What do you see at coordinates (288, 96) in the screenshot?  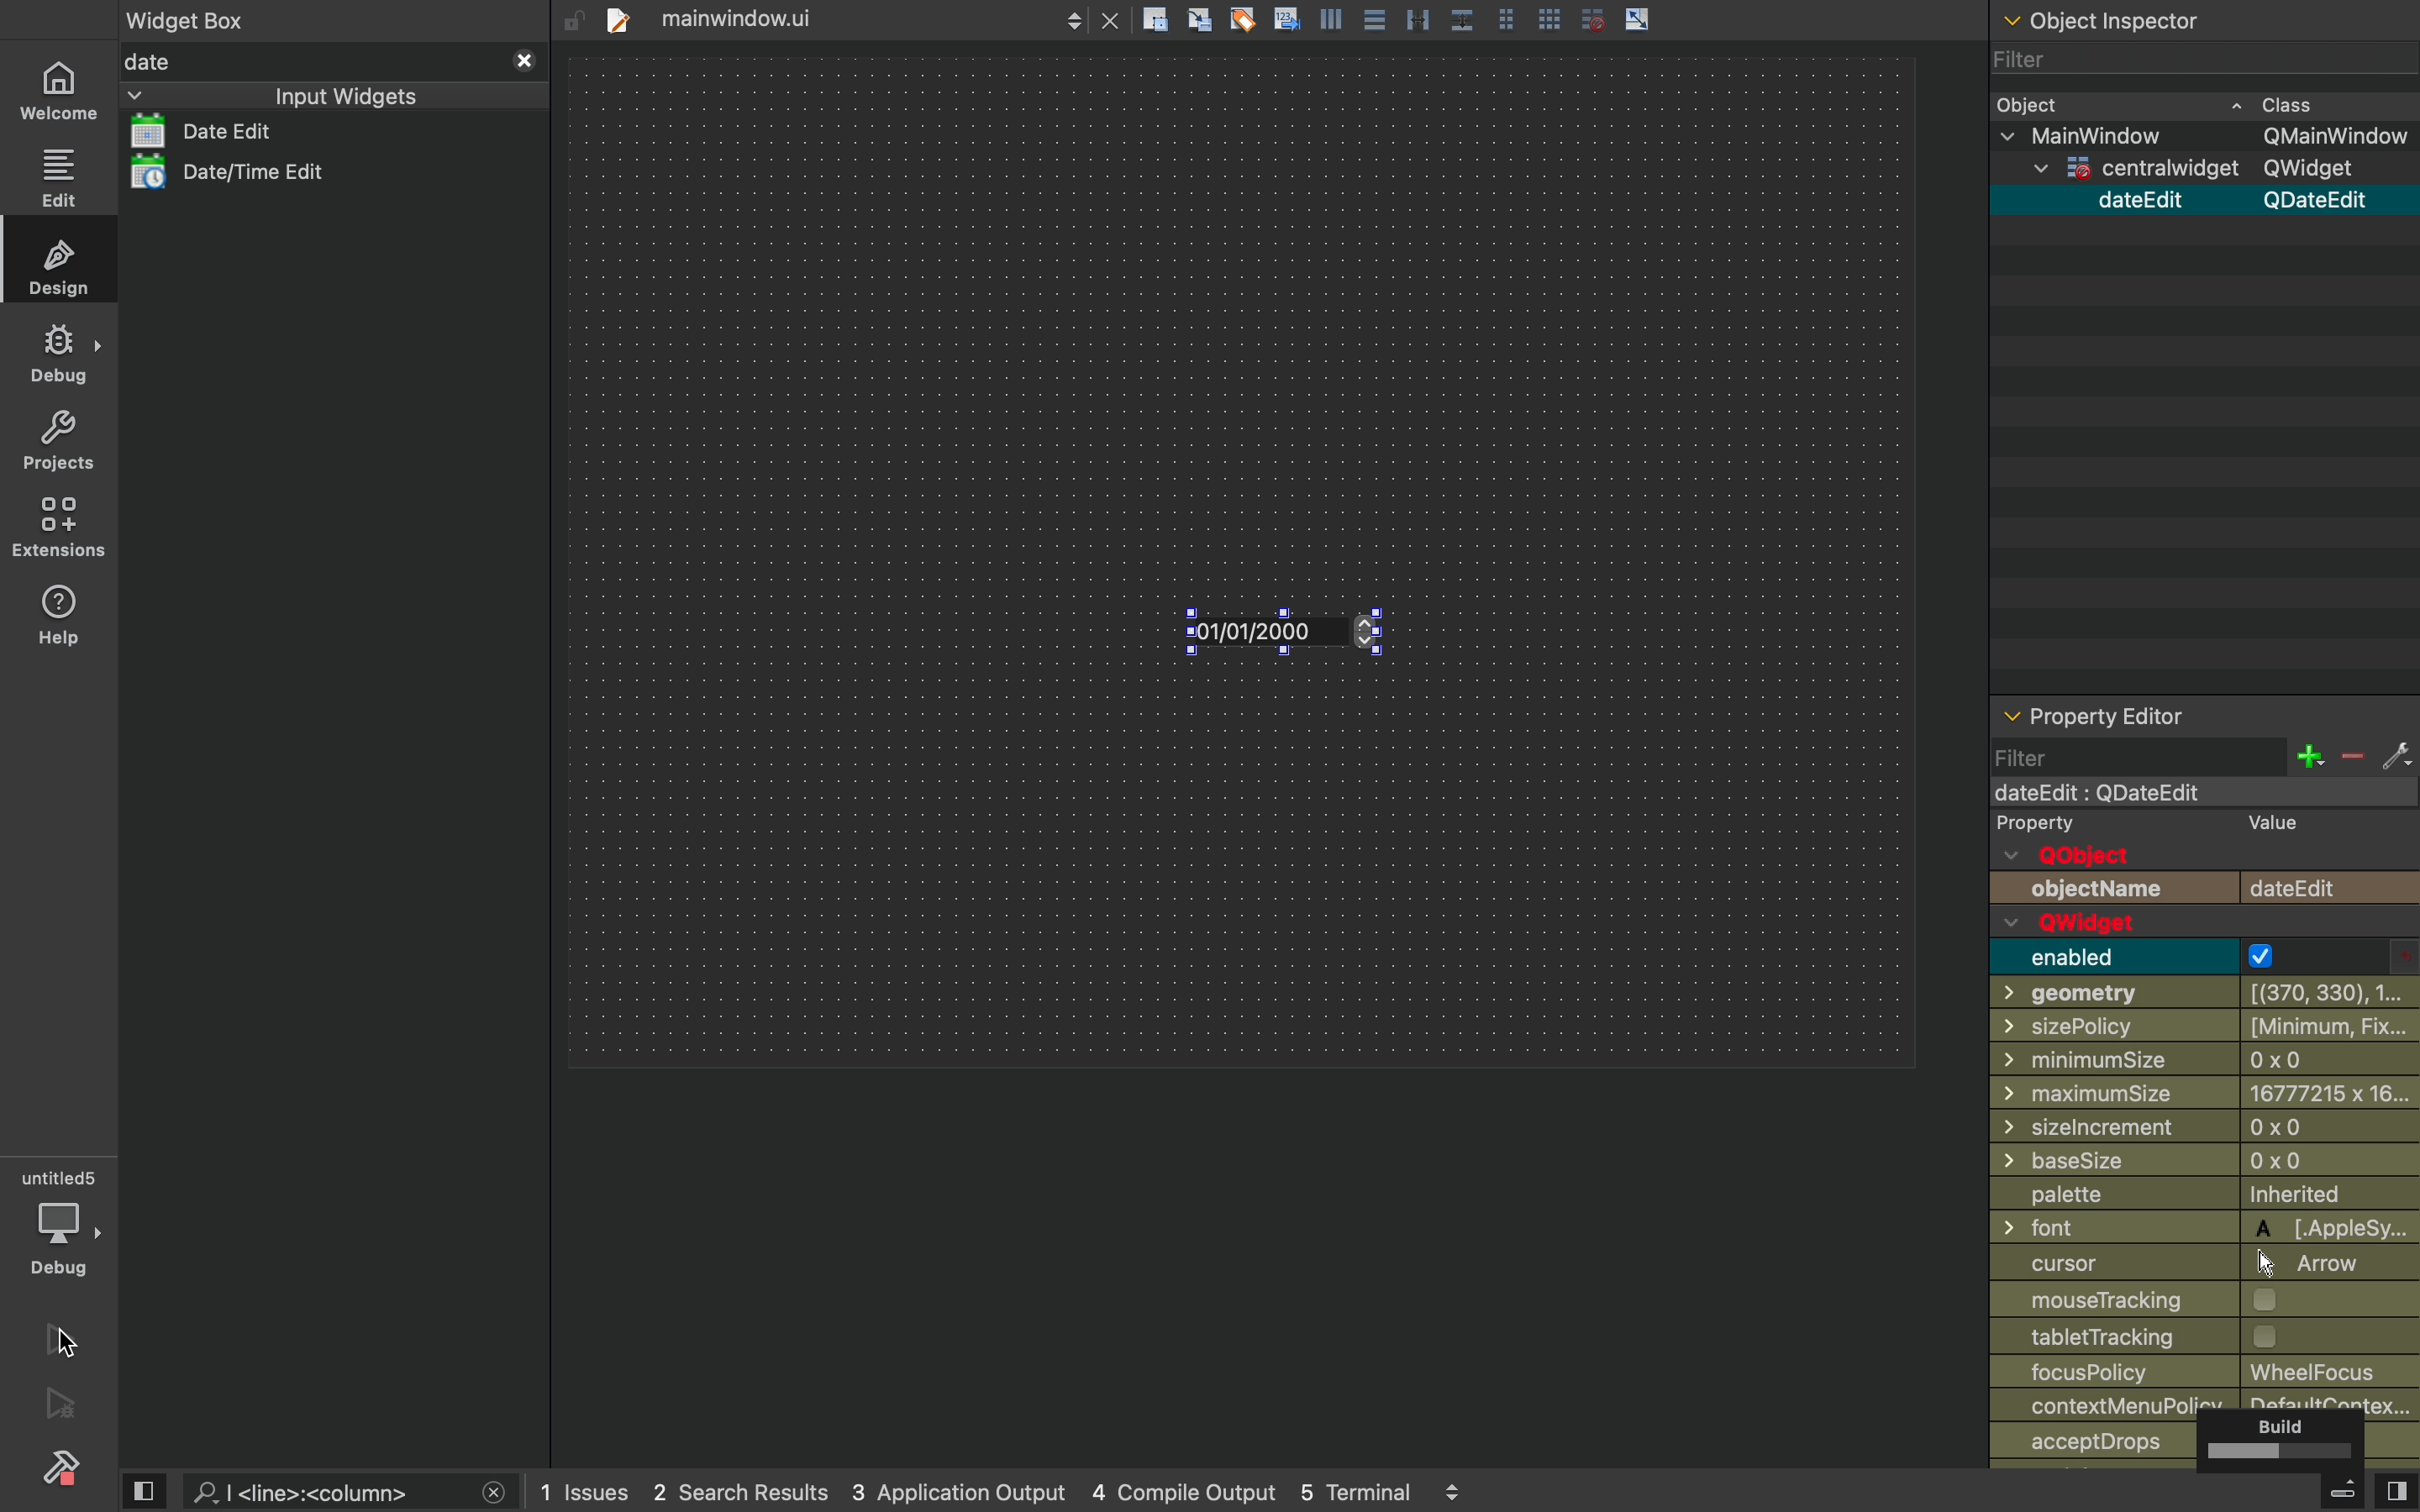 I see `input widgets` at bounding box center [288, 96].